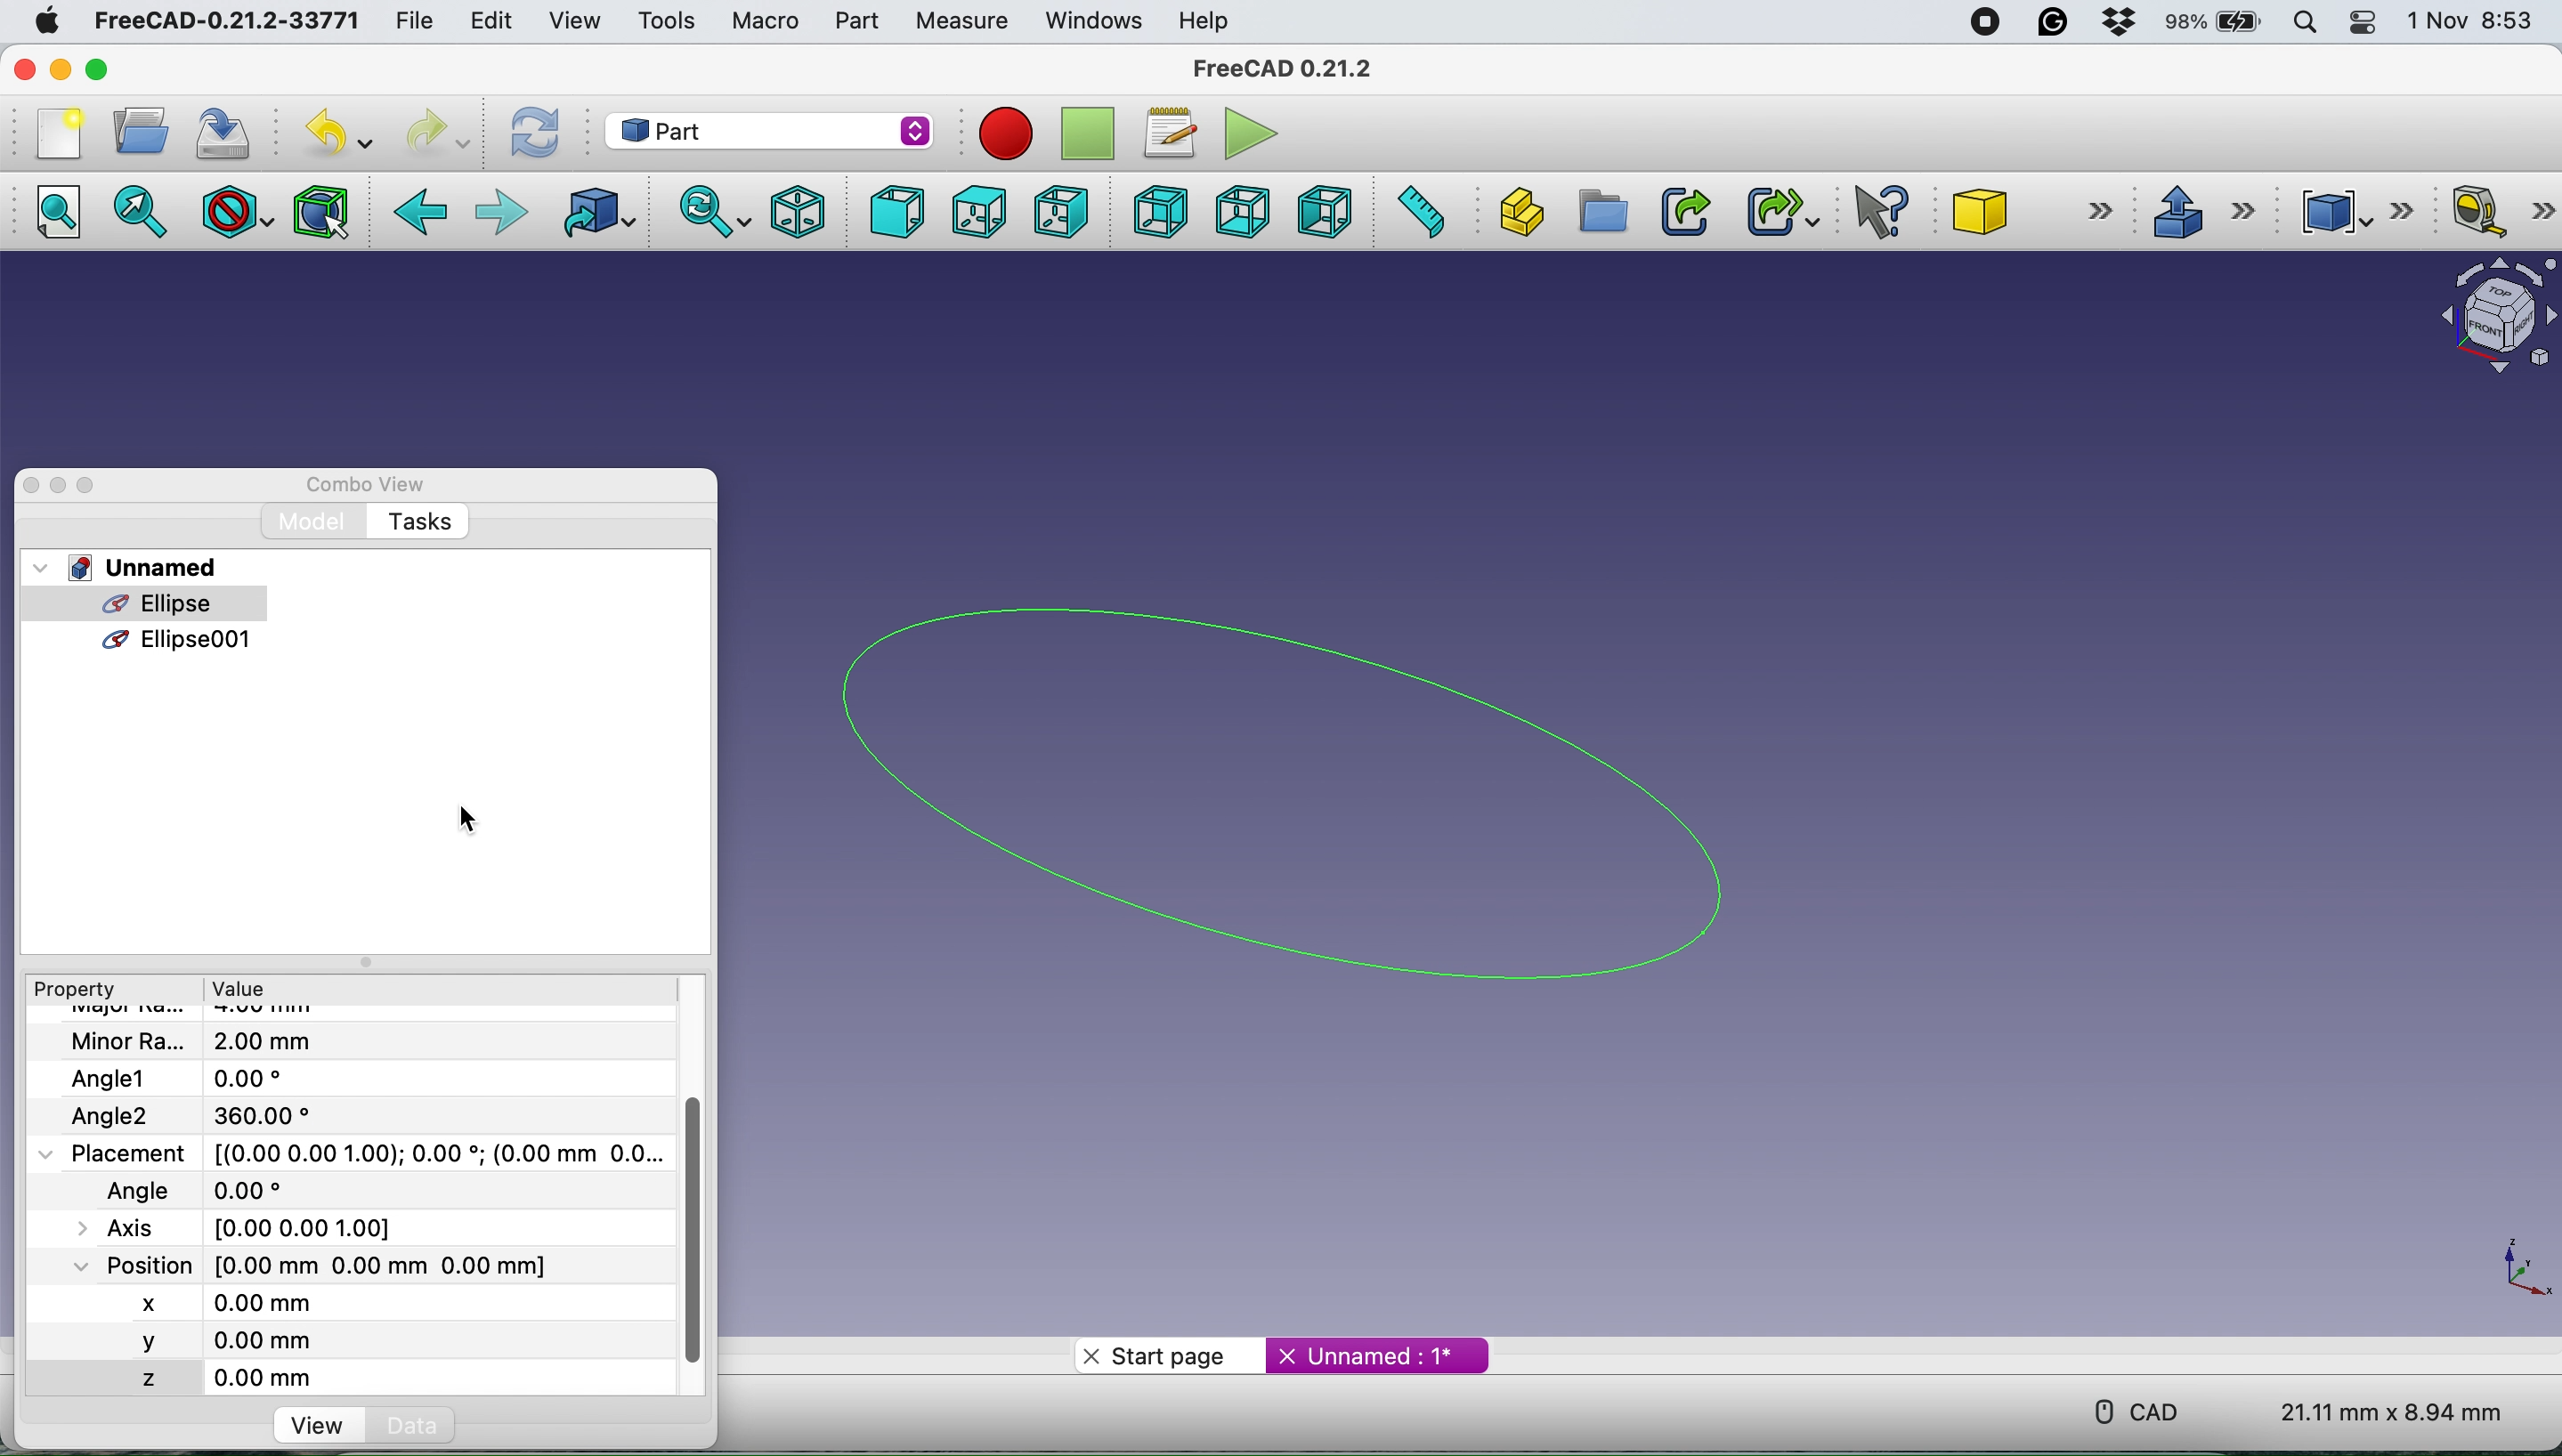 This screenshot has height=1456, width=2562. What do you see at coordinates (409, 18) in the screenshot?
I see `file` at bounding box center [409, 18].